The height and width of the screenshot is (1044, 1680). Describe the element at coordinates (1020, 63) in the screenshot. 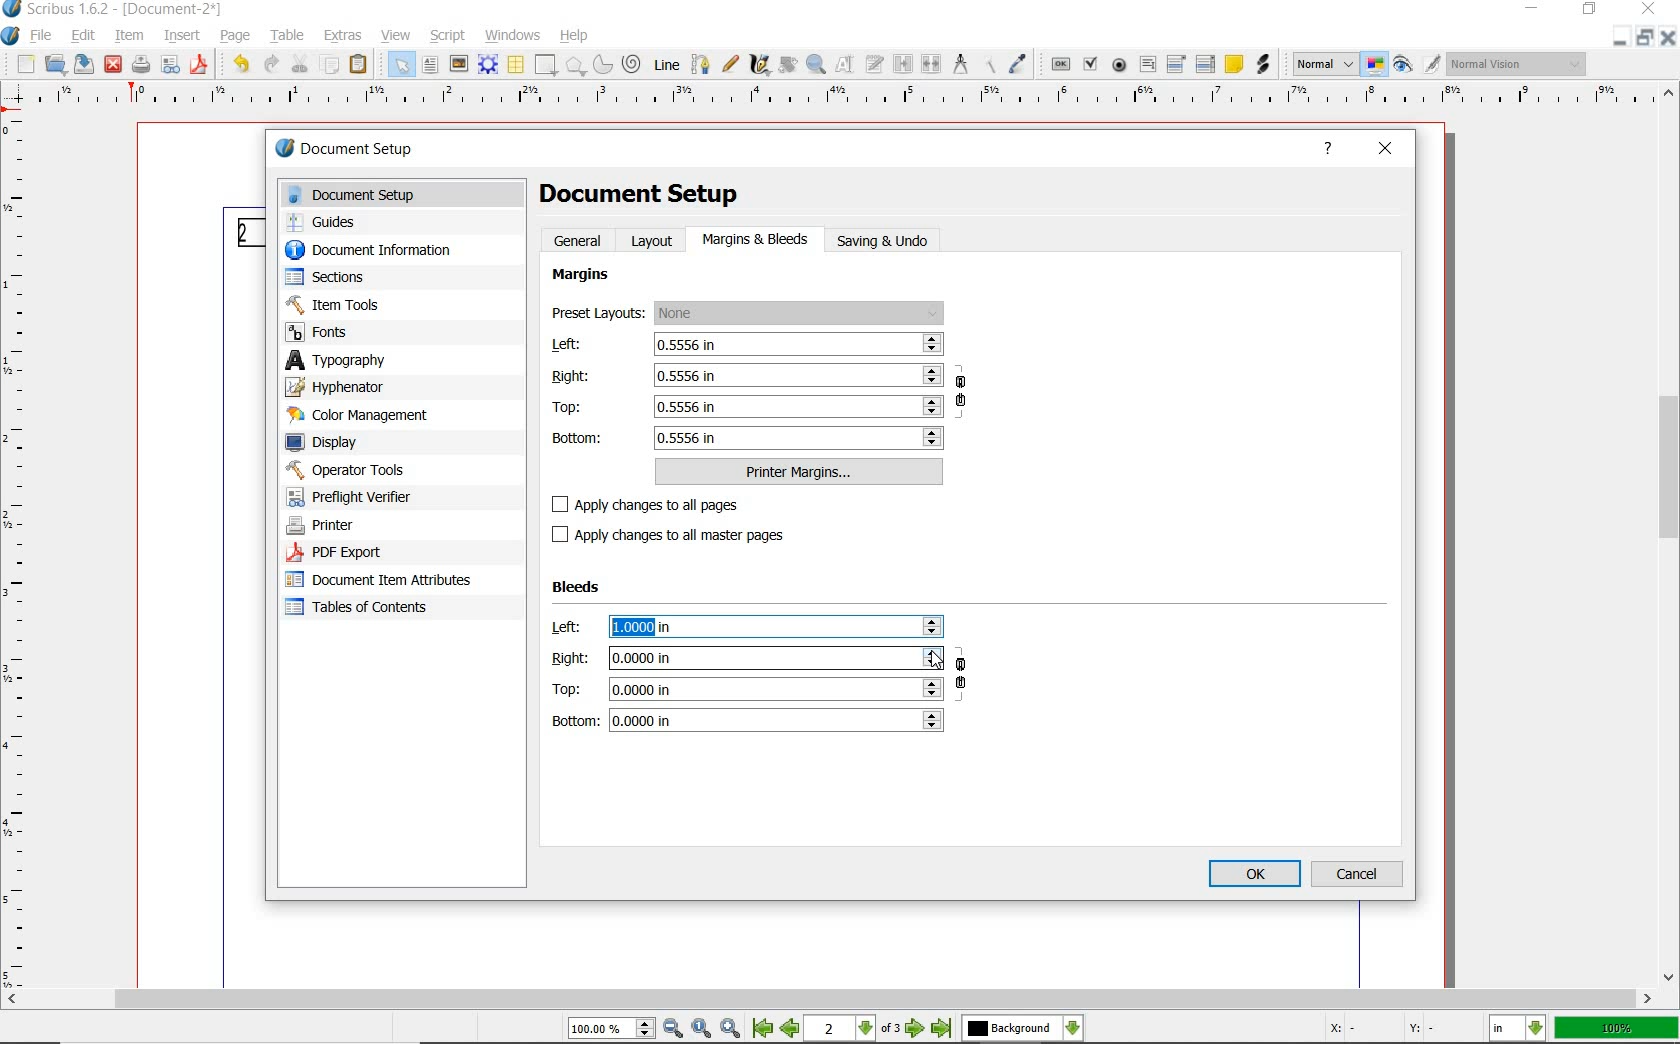

I see `eye dropper` at that location.